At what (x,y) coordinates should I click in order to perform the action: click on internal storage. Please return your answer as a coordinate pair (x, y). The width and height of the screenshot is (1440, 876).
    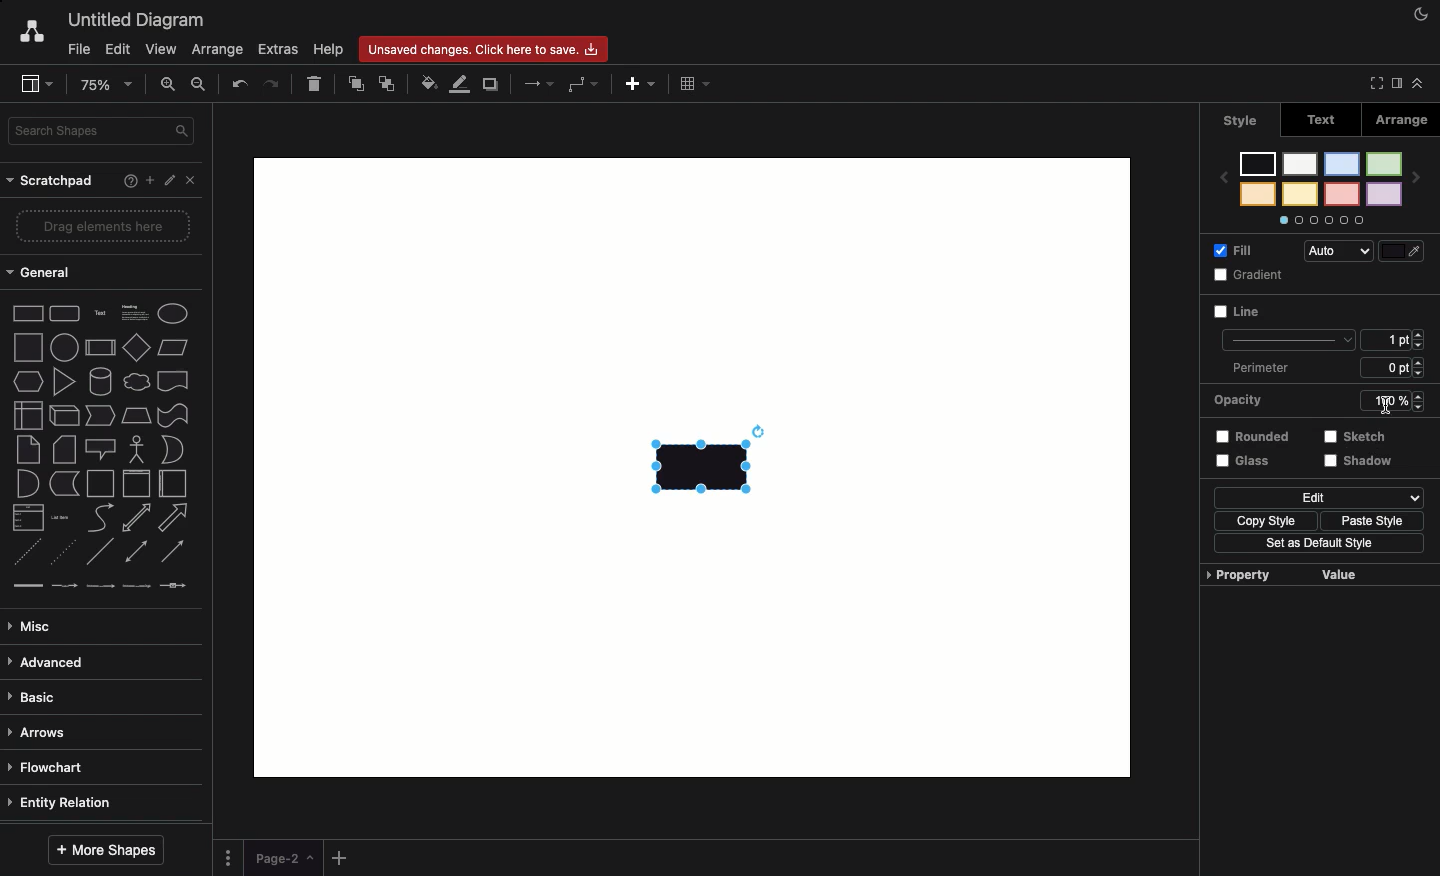
    Looking at the image, I should click on (23, 416).